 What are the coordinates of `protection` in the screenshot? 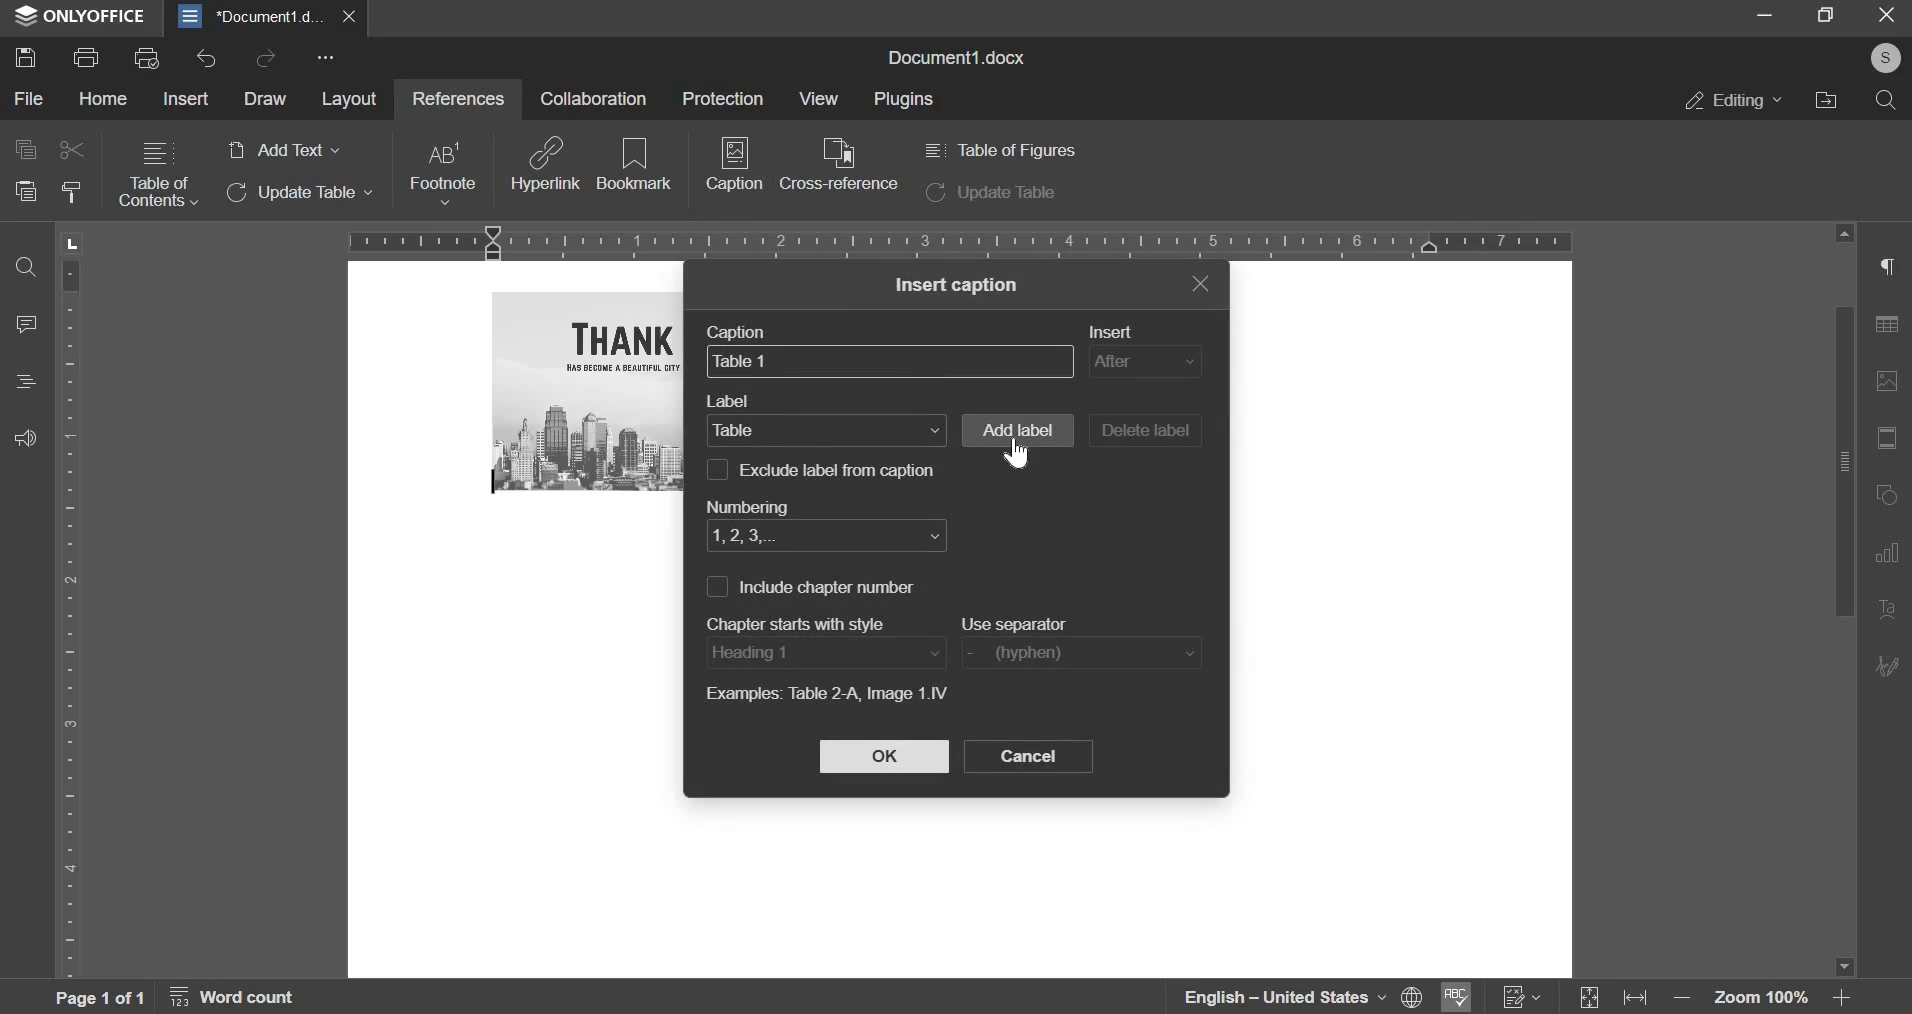 It's located at (722, 97).